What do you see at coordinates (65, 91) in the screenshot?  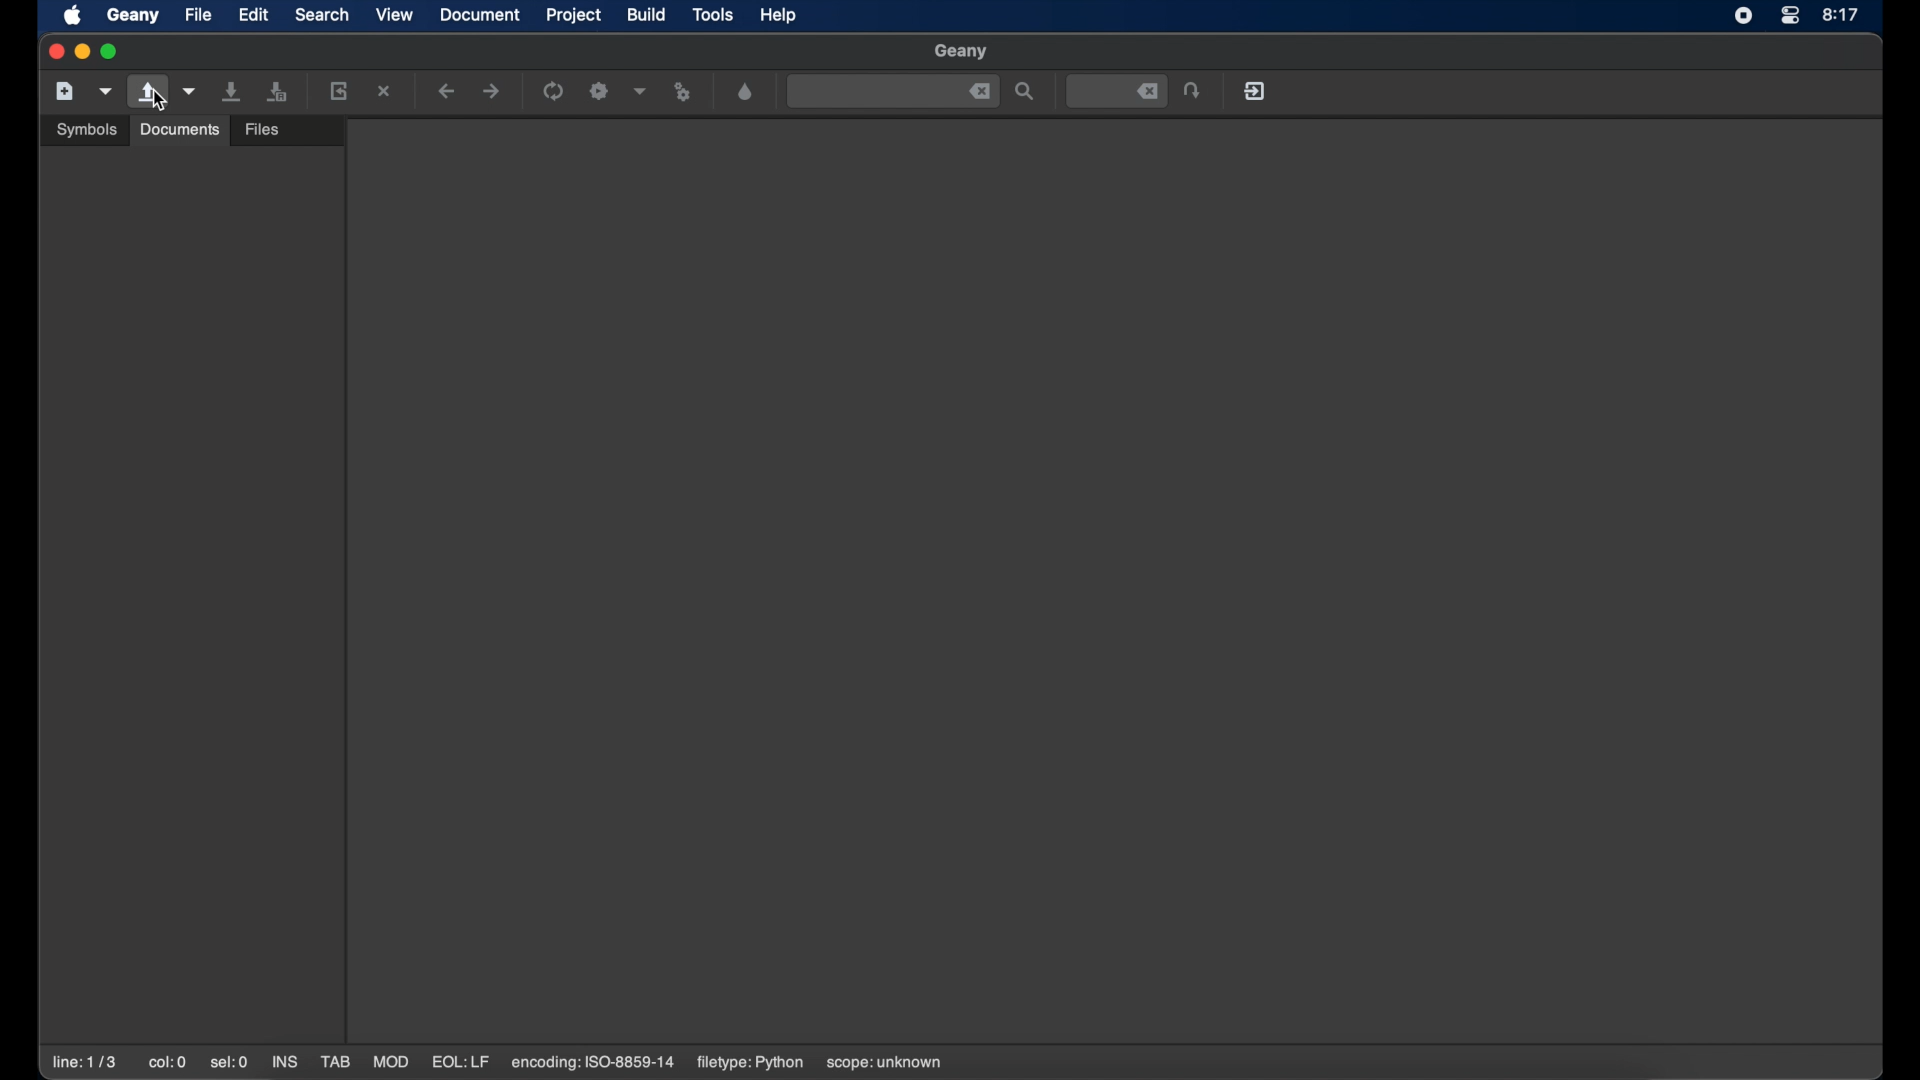 I see `create a new file` at bounding box center [65, 91].